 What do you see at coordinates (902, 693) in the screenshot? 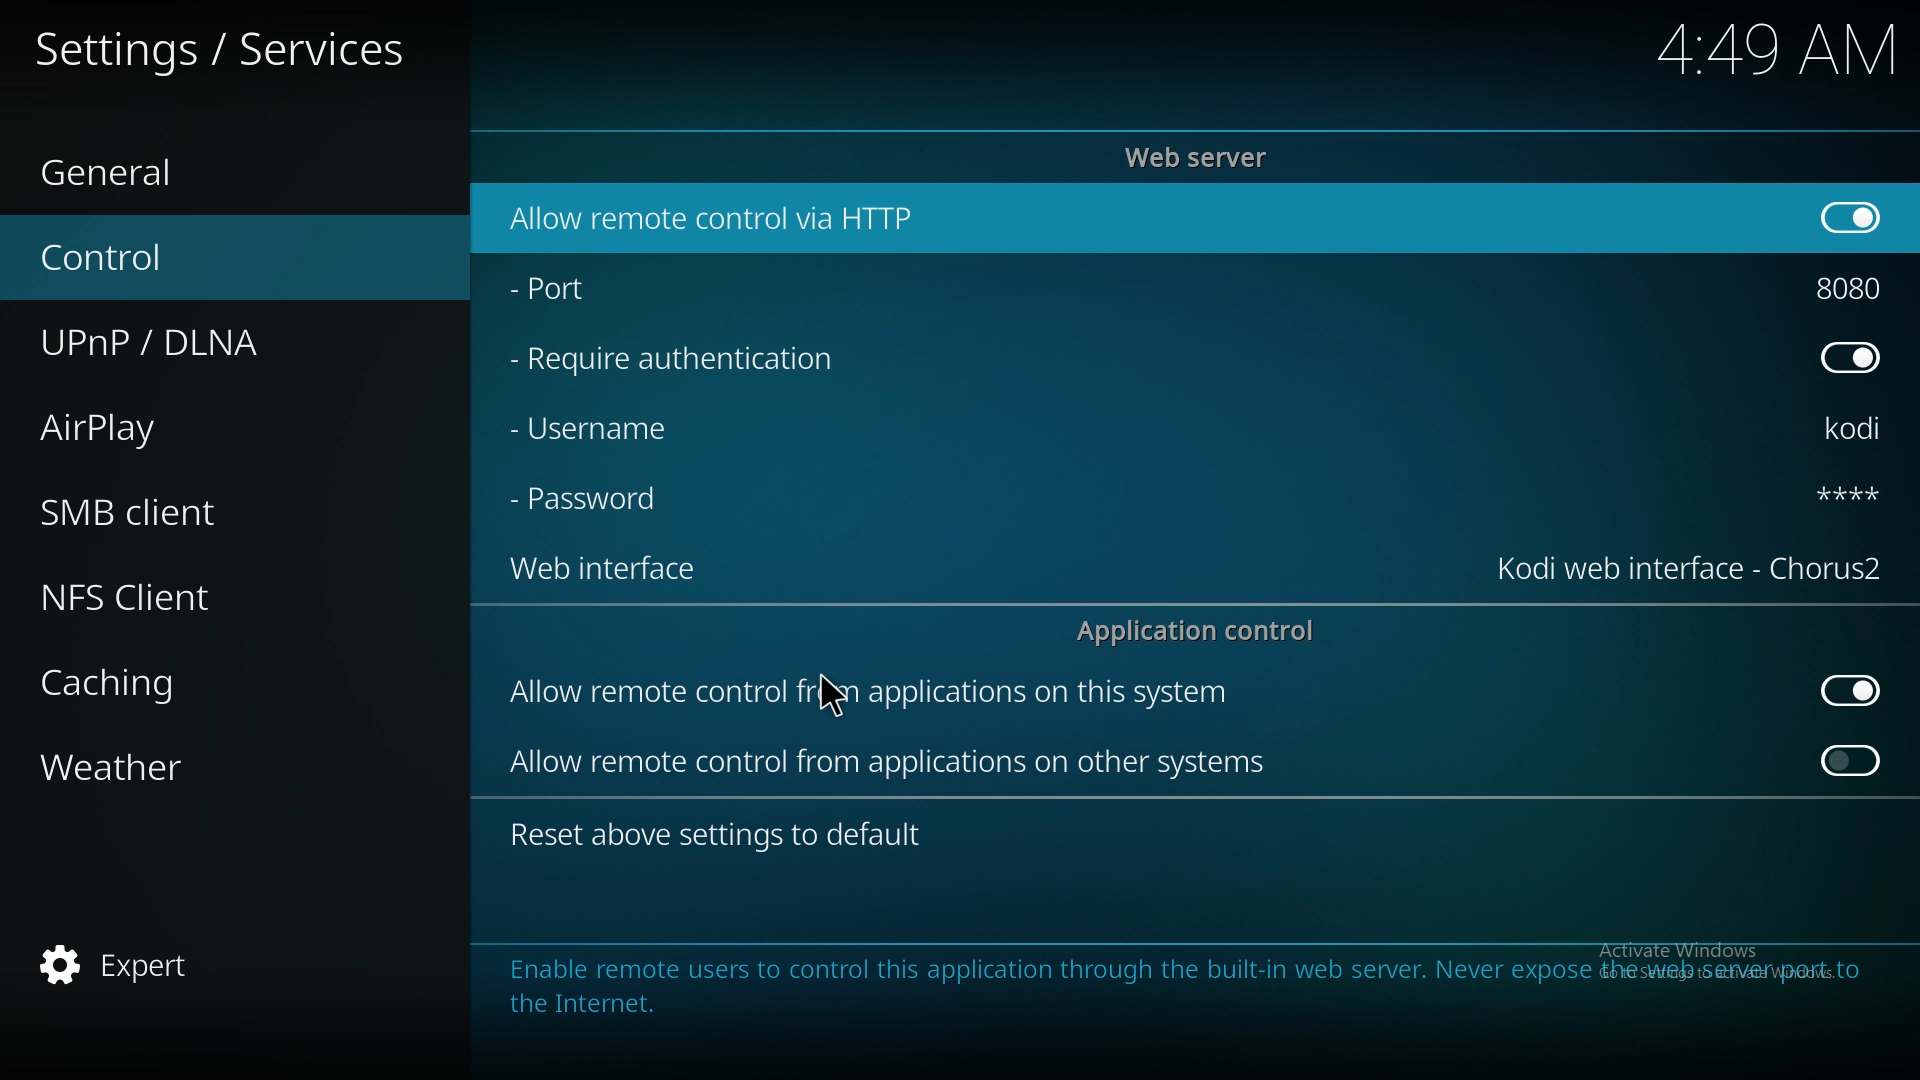
I see `allow remote control from apps on this system` at bounding box center [902, 693].